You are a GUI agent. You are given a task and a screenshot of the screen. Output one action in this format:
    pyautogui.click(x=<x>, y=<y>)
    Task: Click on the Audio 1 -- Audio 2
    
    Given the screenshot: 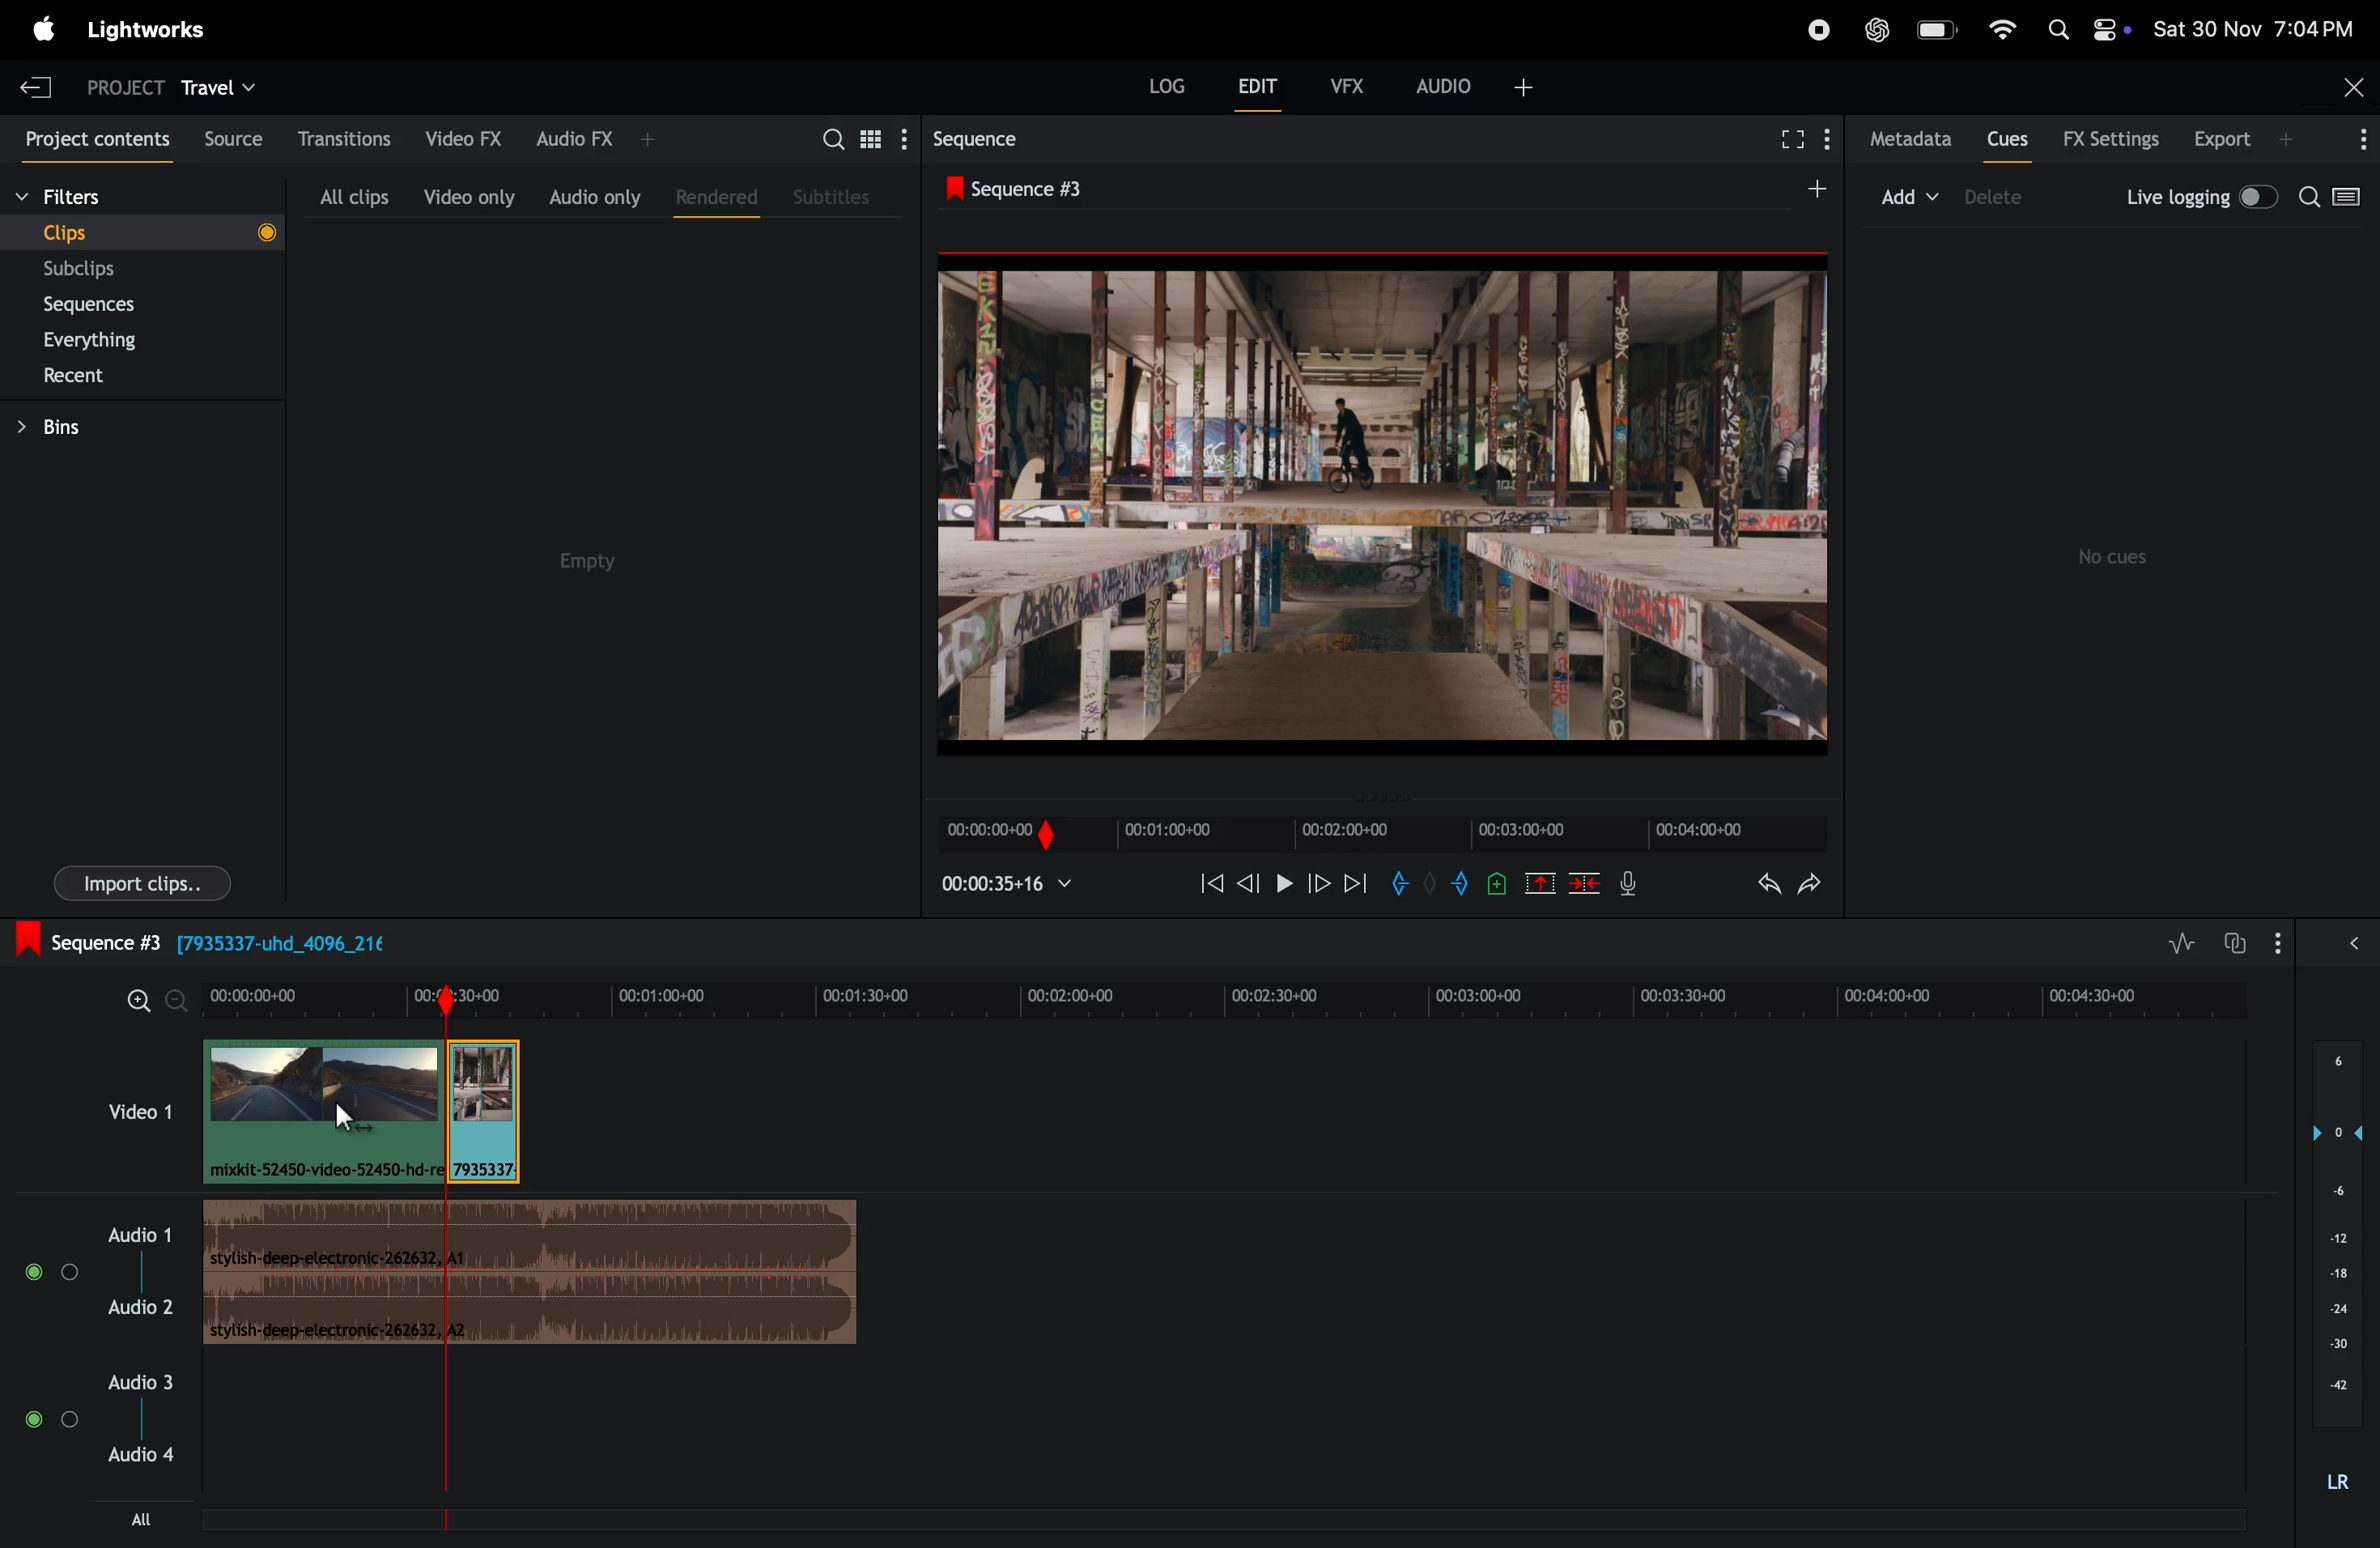 What is the action you would take?
    pyautogui.click(x=142, y=1259)
    